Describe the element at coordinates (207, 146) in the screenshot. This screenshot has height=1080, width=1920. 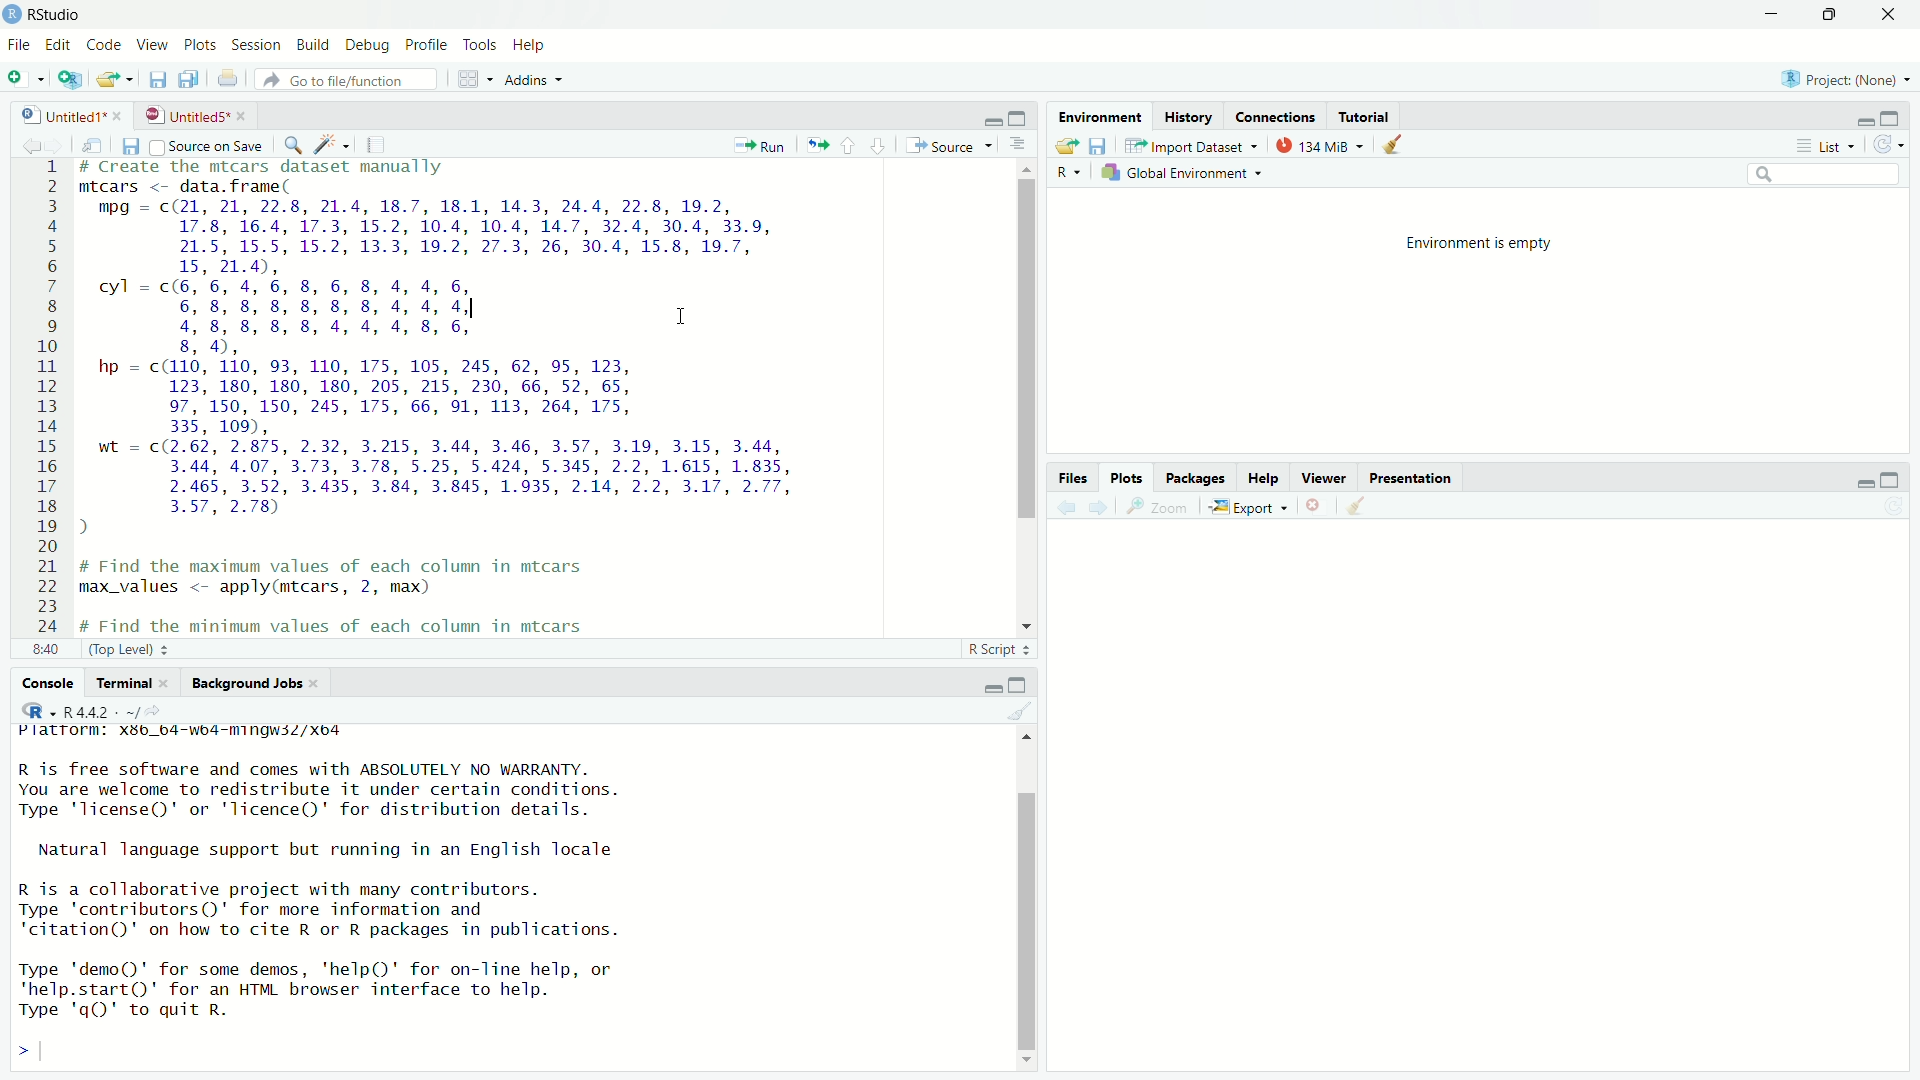
I see `| Source on Save` at that location.